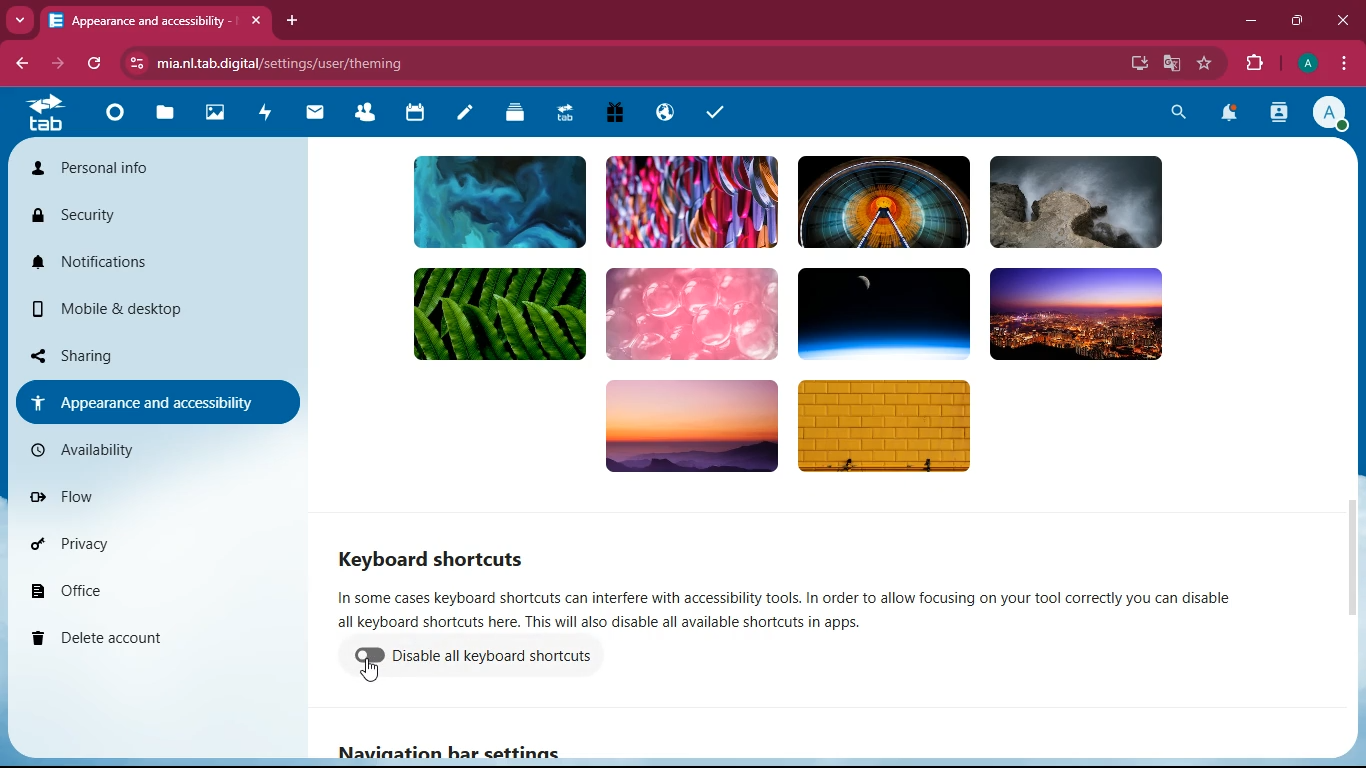  What do you see at coordinates (370, 675) in the screenshot?
I see `cursor` at bounding box center [370, 675].